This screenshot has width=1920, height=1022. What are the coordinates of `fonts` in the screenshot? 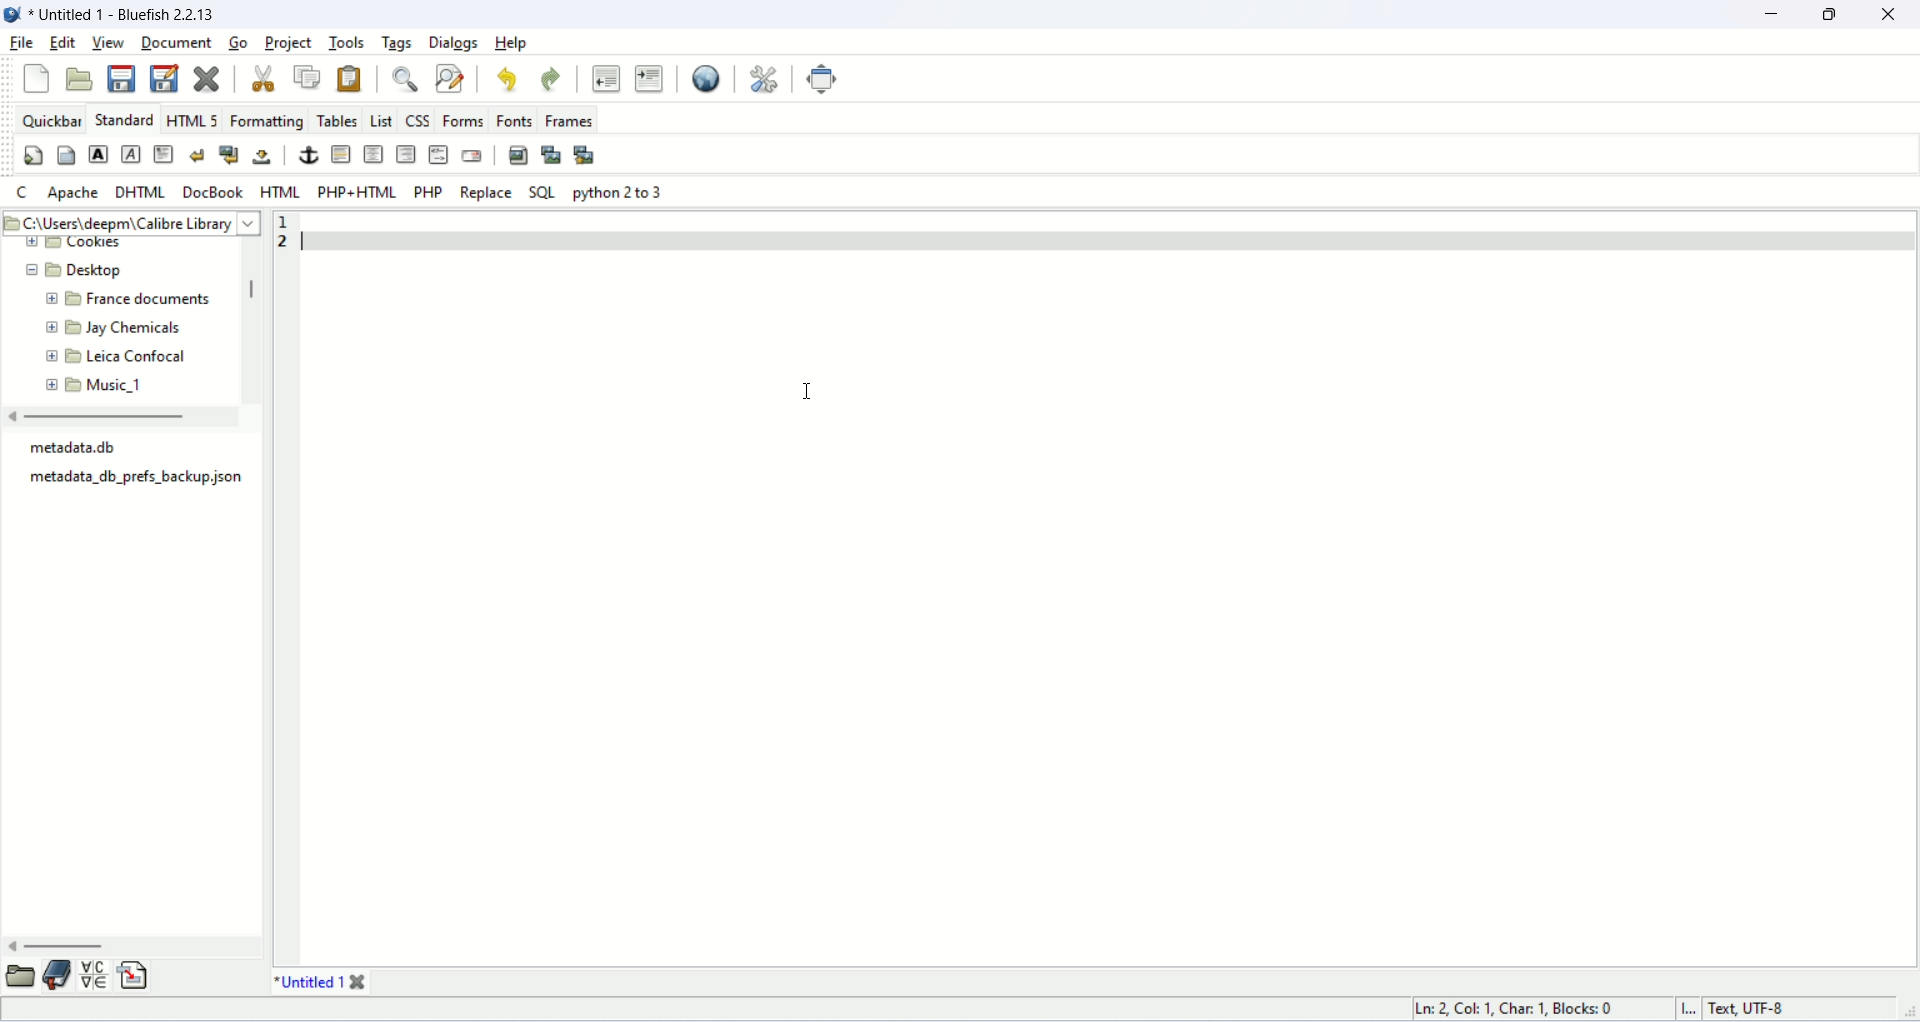 It's located at (516, 119).